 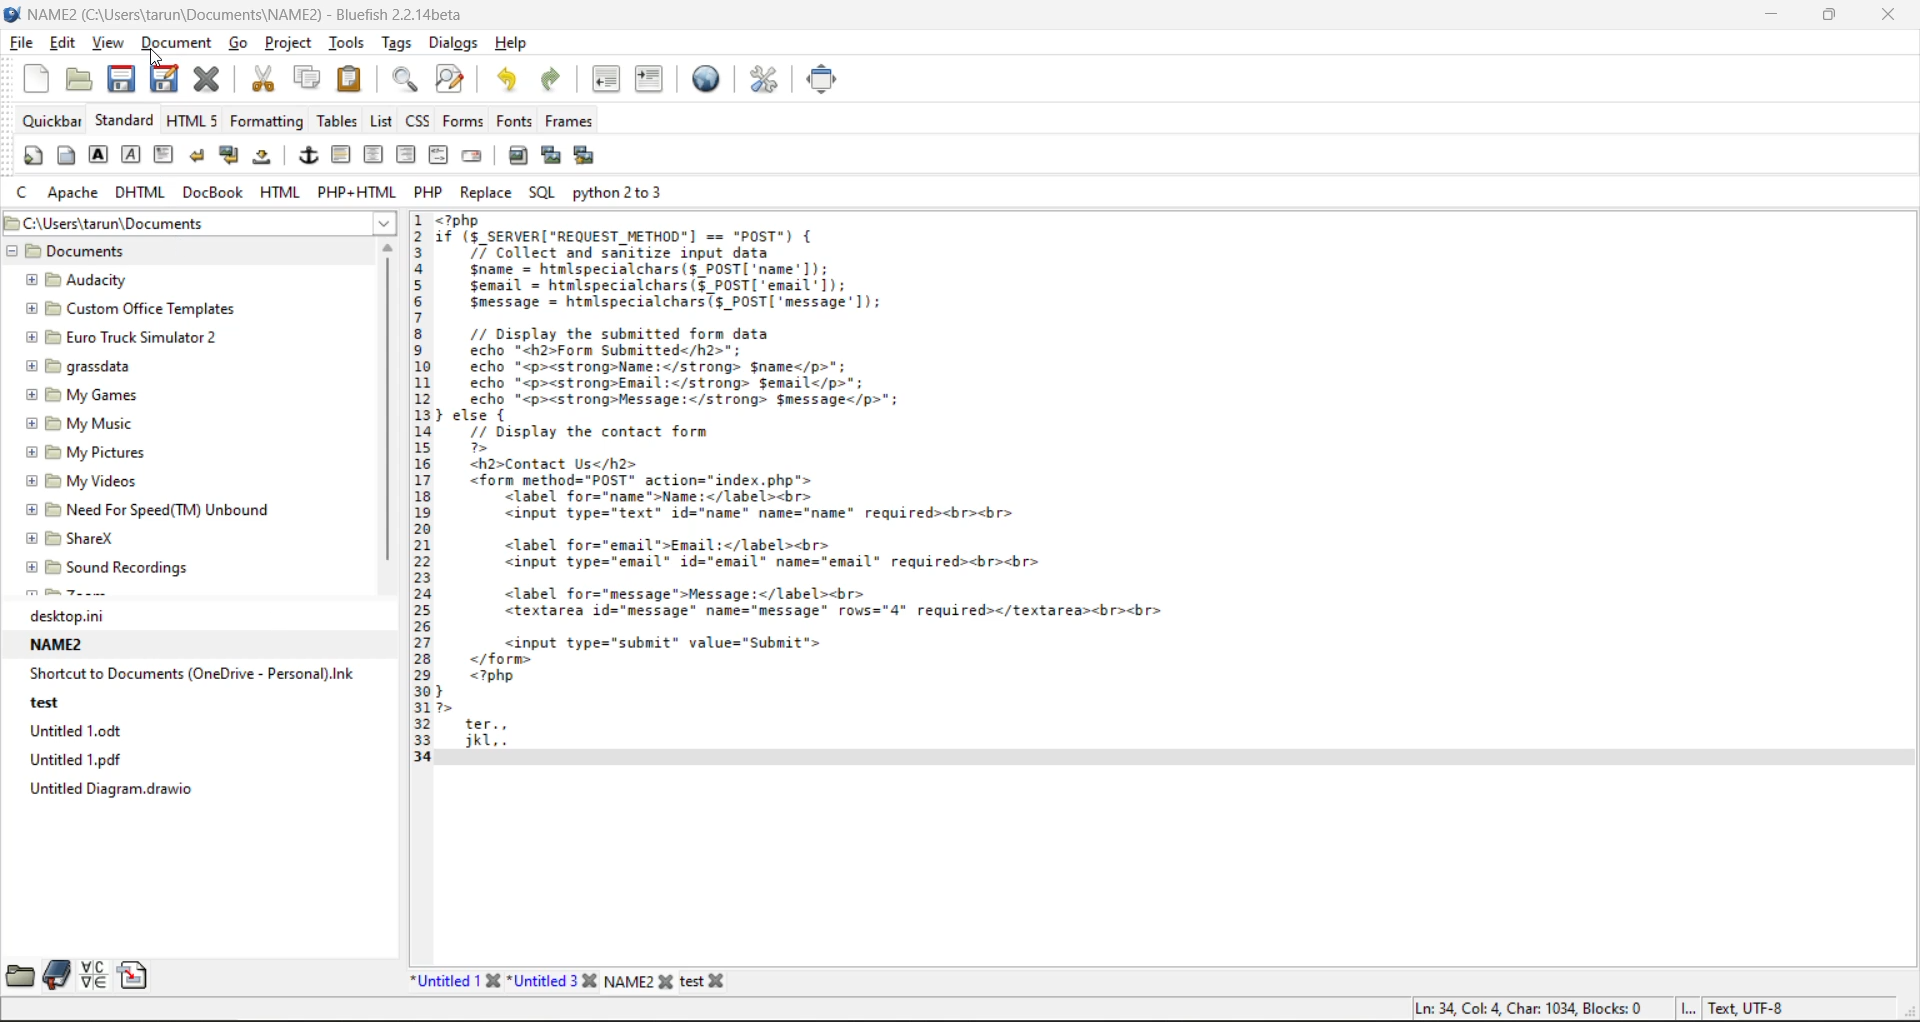 I want to click on sql, so click(x=544, y=193).